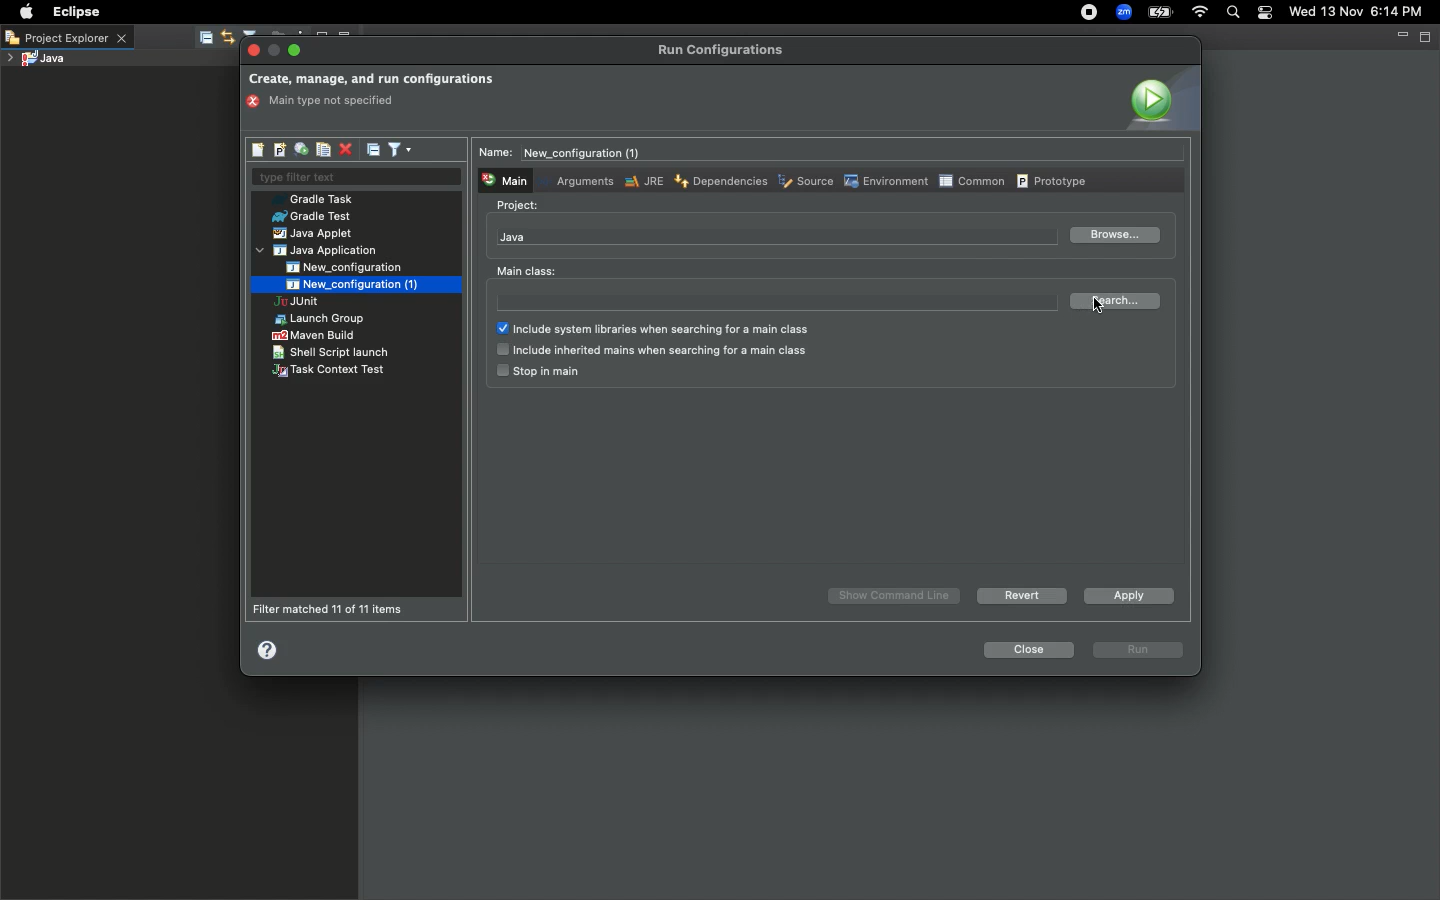 The width and height of the screenshot is (1440, 900). What do you see at coordinates (1160, 98) in the screenshot?
I see `Icon` at bounding box center [1160, 98].